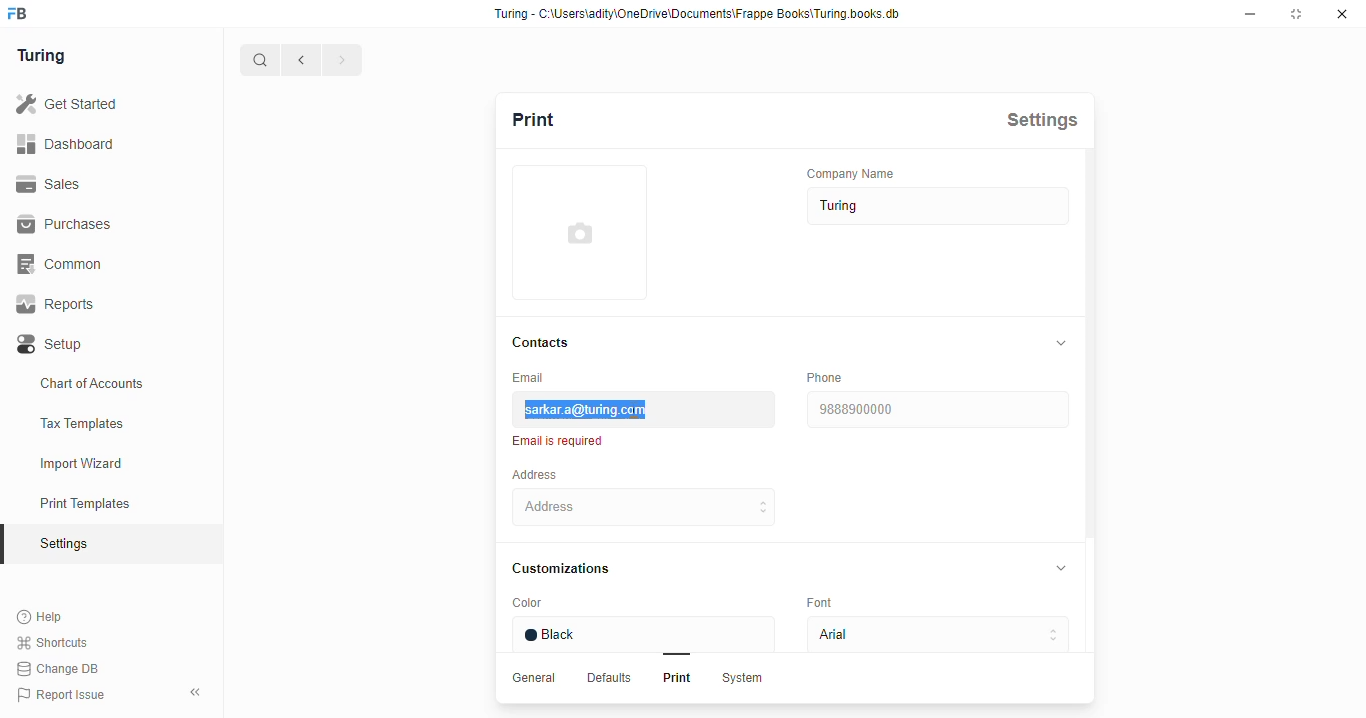 This screenshot has height=718, width=1366. Describe the element at coordinates (64, 224) in the screenshot. I see `Purchases` at that location.